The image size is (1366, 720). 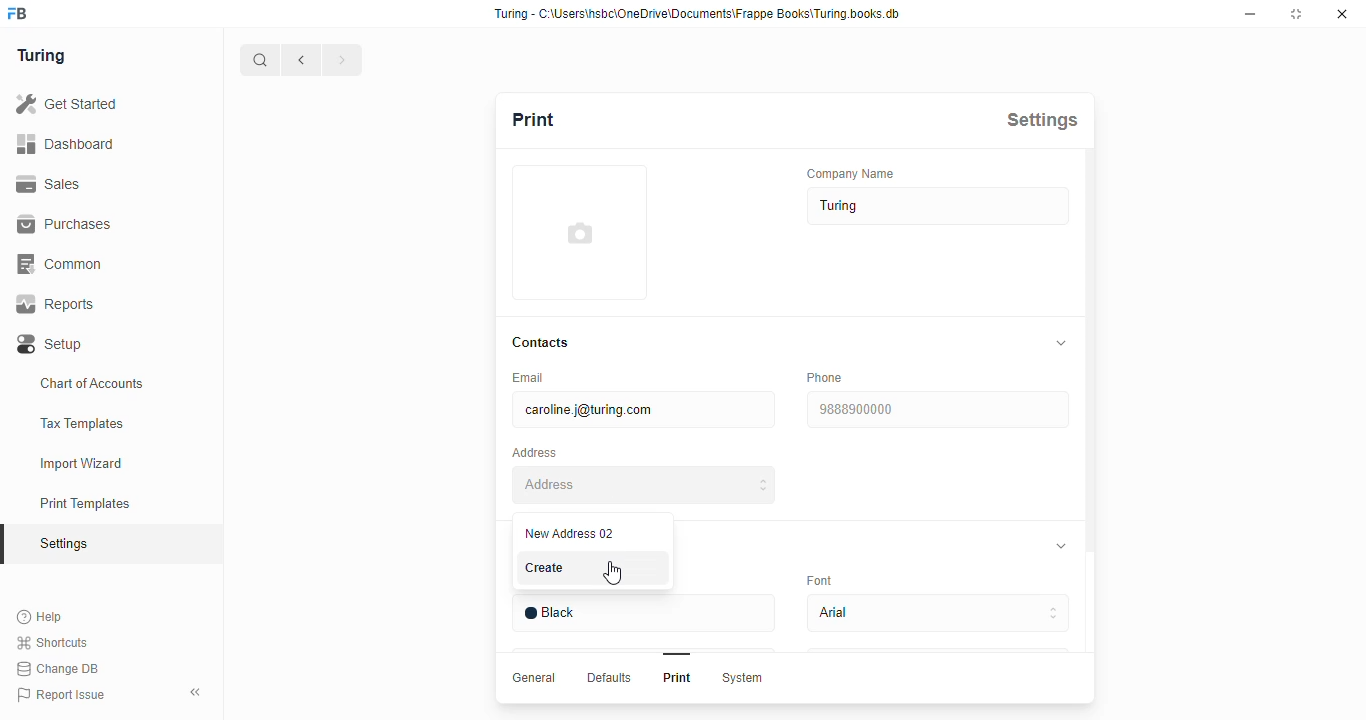 I want to click on create, so click(x=548, y=569).